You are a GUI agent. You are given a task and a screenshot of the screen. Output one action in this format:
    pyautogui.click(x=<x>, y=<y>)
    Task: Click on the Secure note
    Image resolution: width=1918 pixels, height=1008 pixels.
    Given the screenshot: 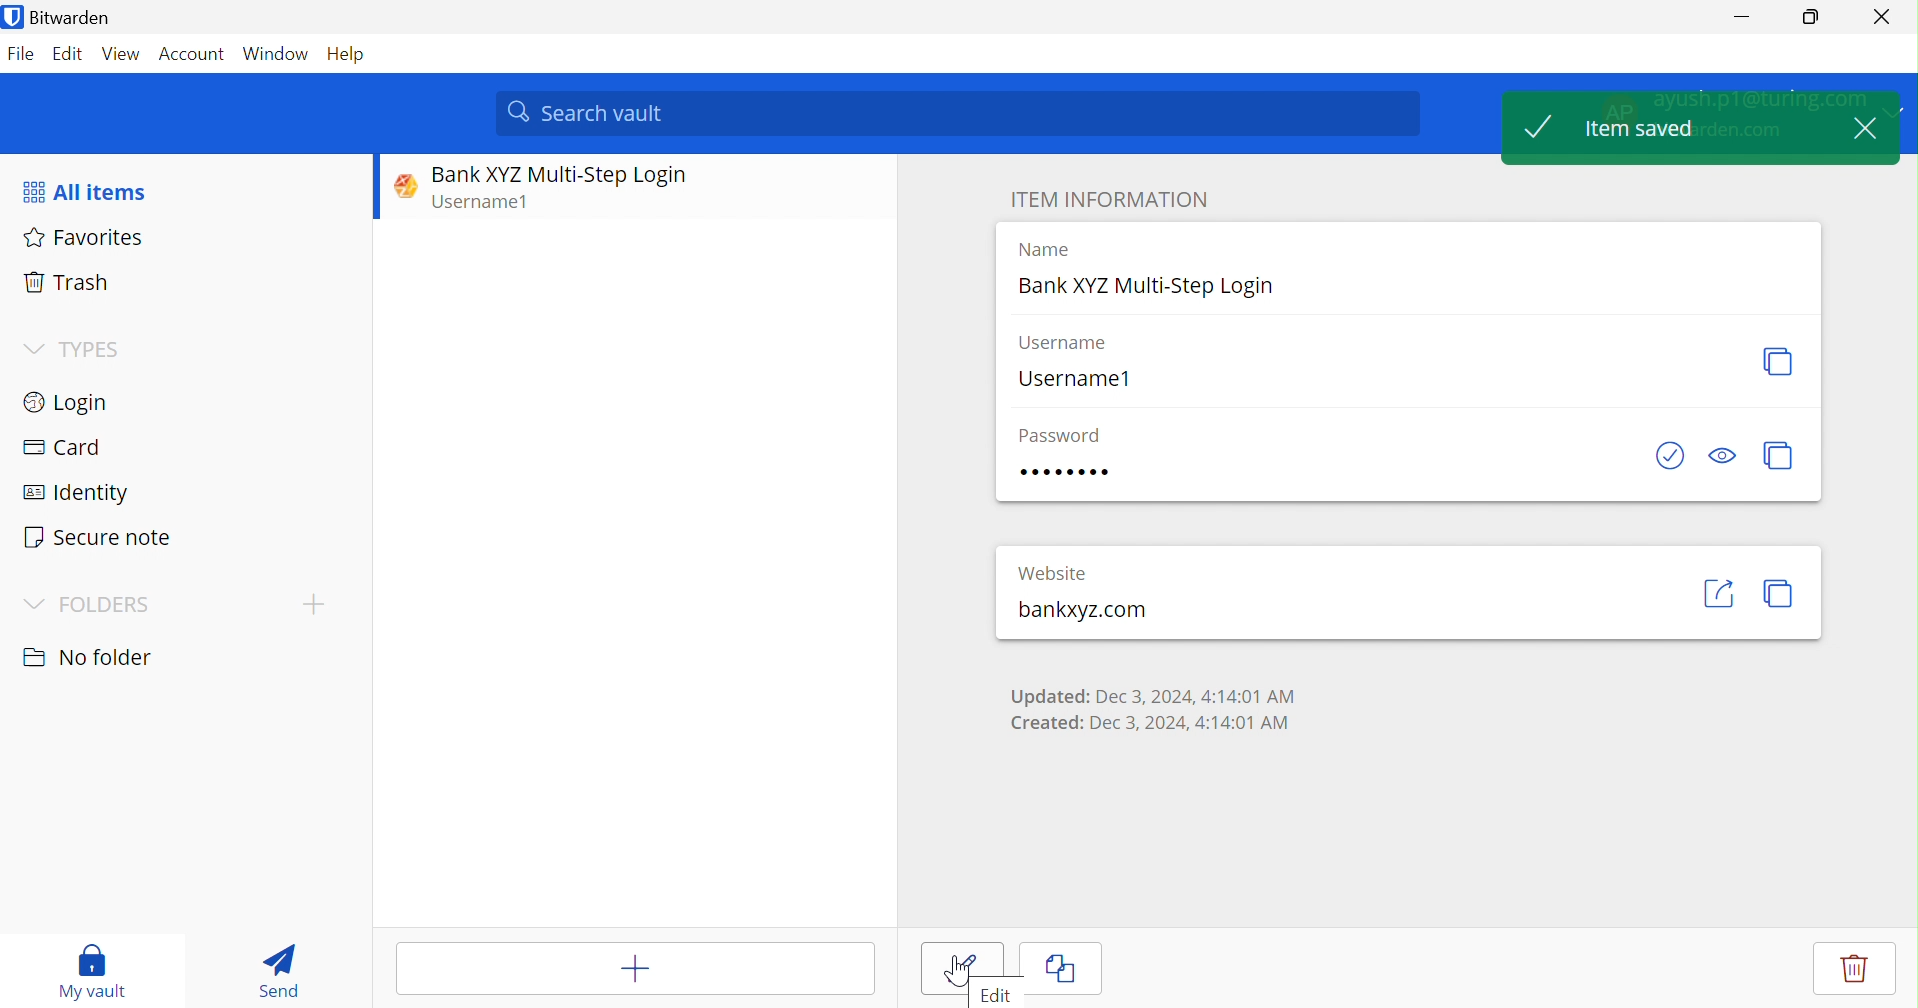 What is the action you would take?
    pyautogui.click(x=98, y=537)
    